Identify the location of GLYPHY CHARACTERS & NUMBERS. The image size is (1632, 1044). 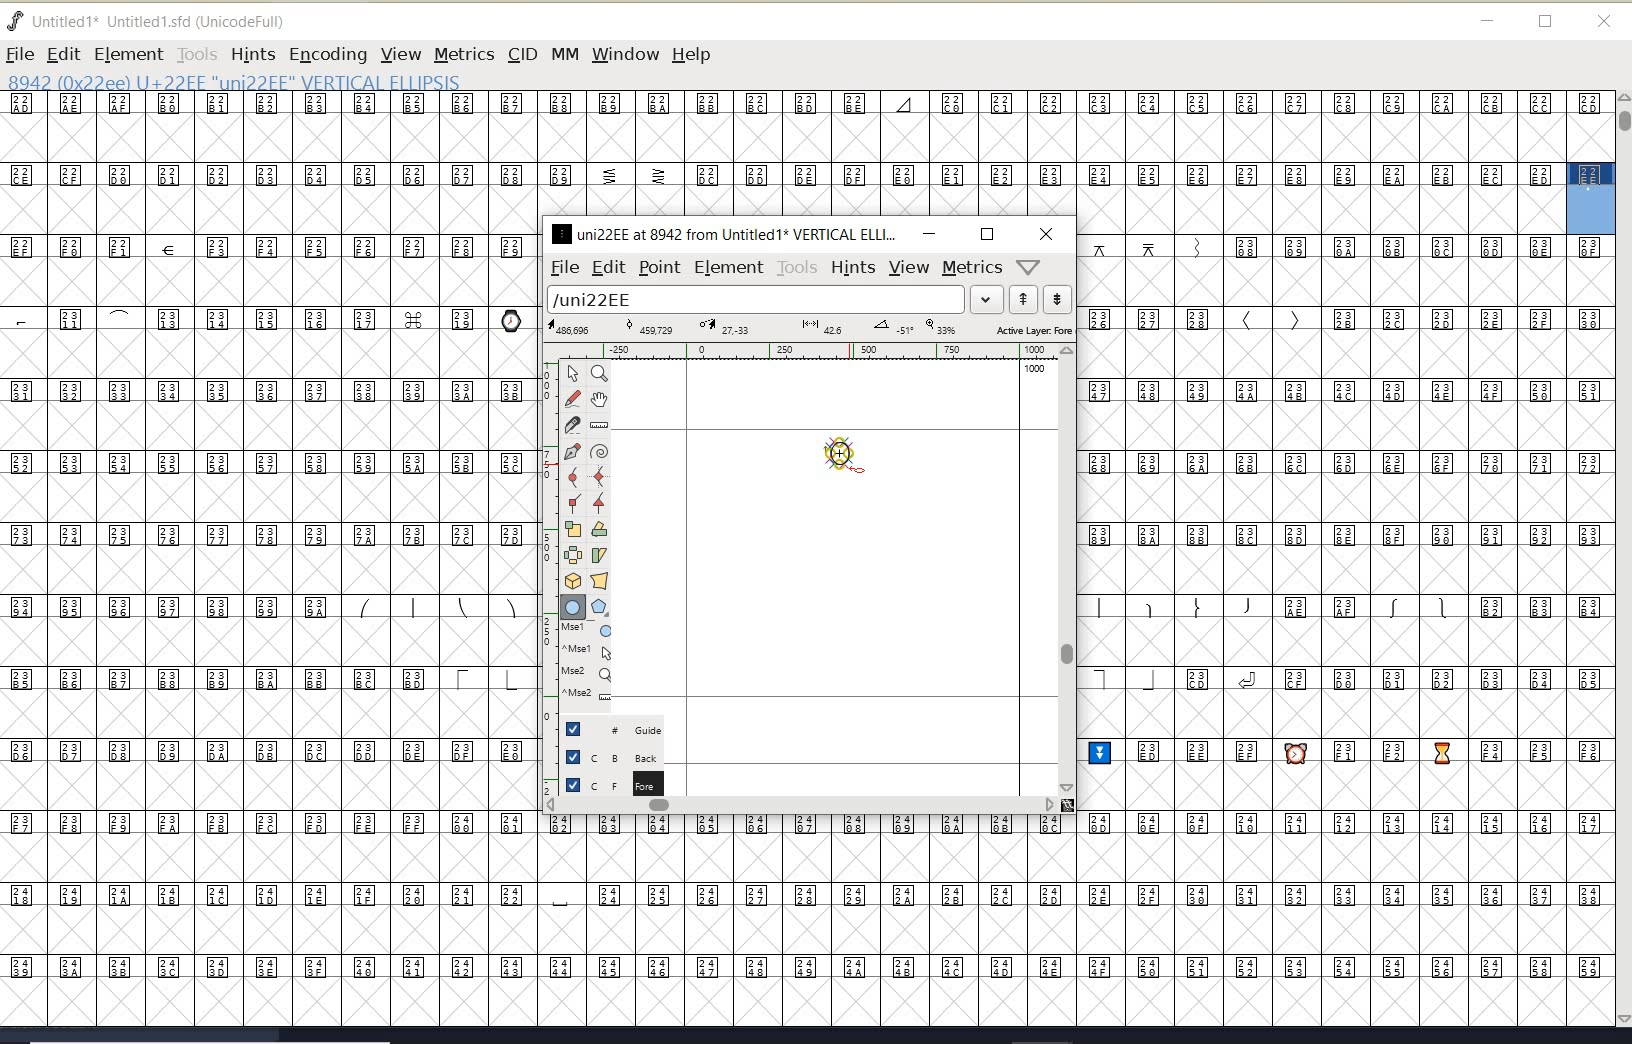
(265, 513).